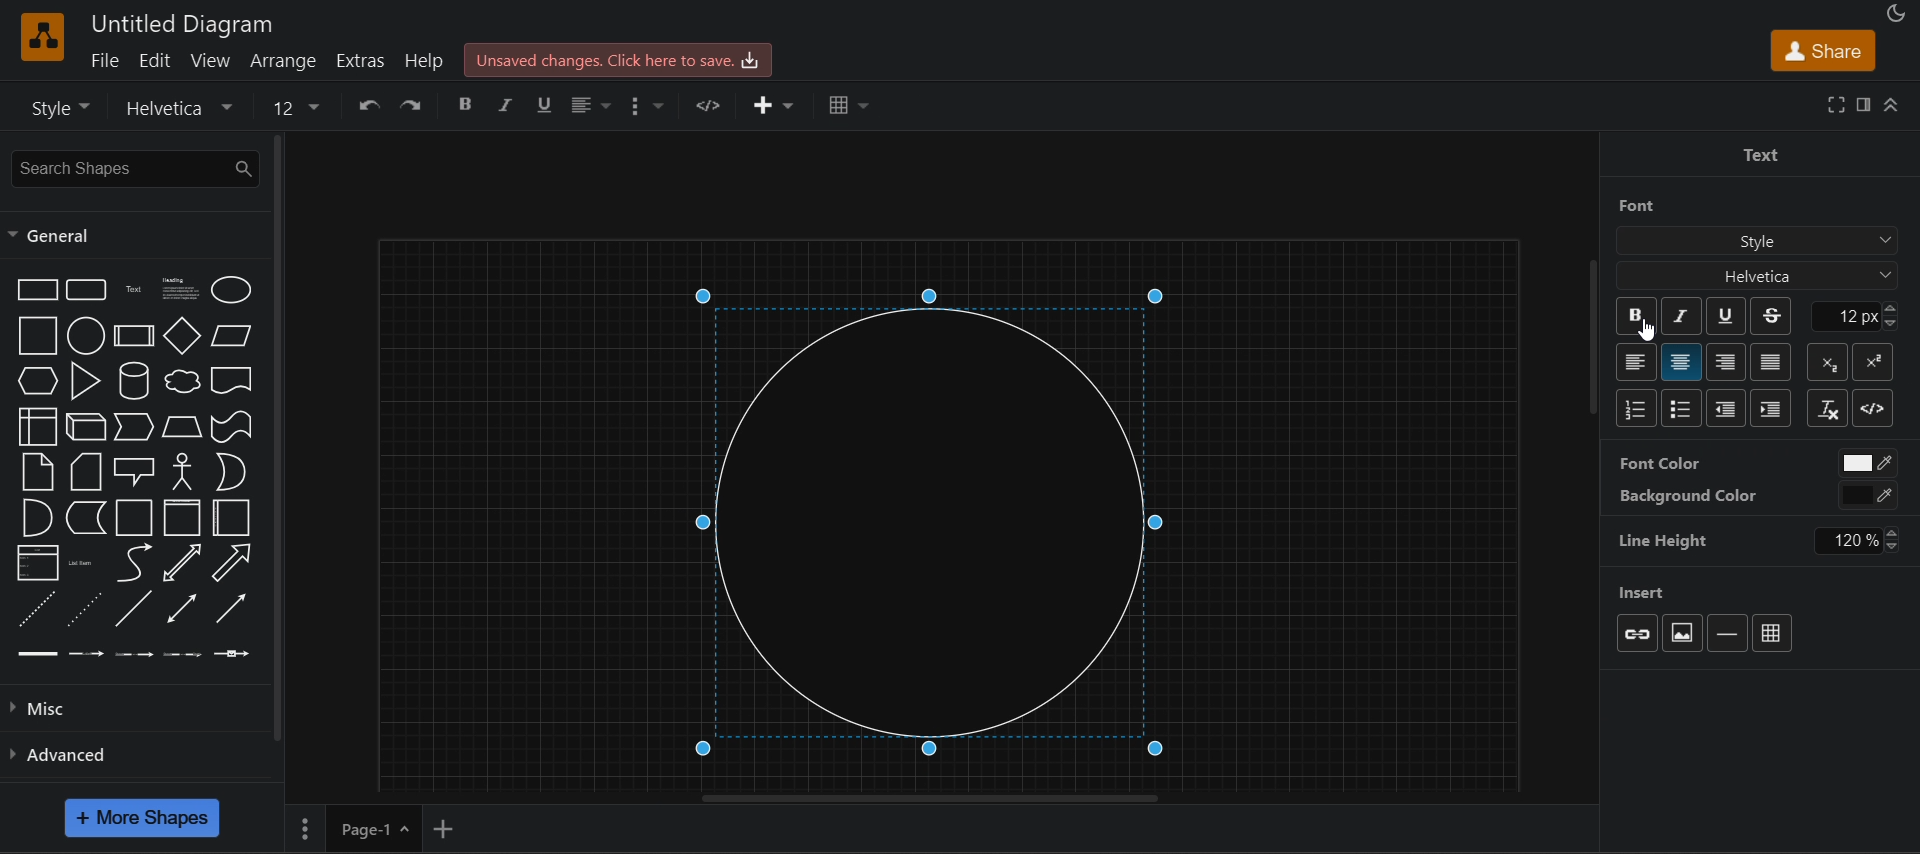 The width and height of the screenshot is (1920, 854). I want to click on page 1, so click(370, 833).